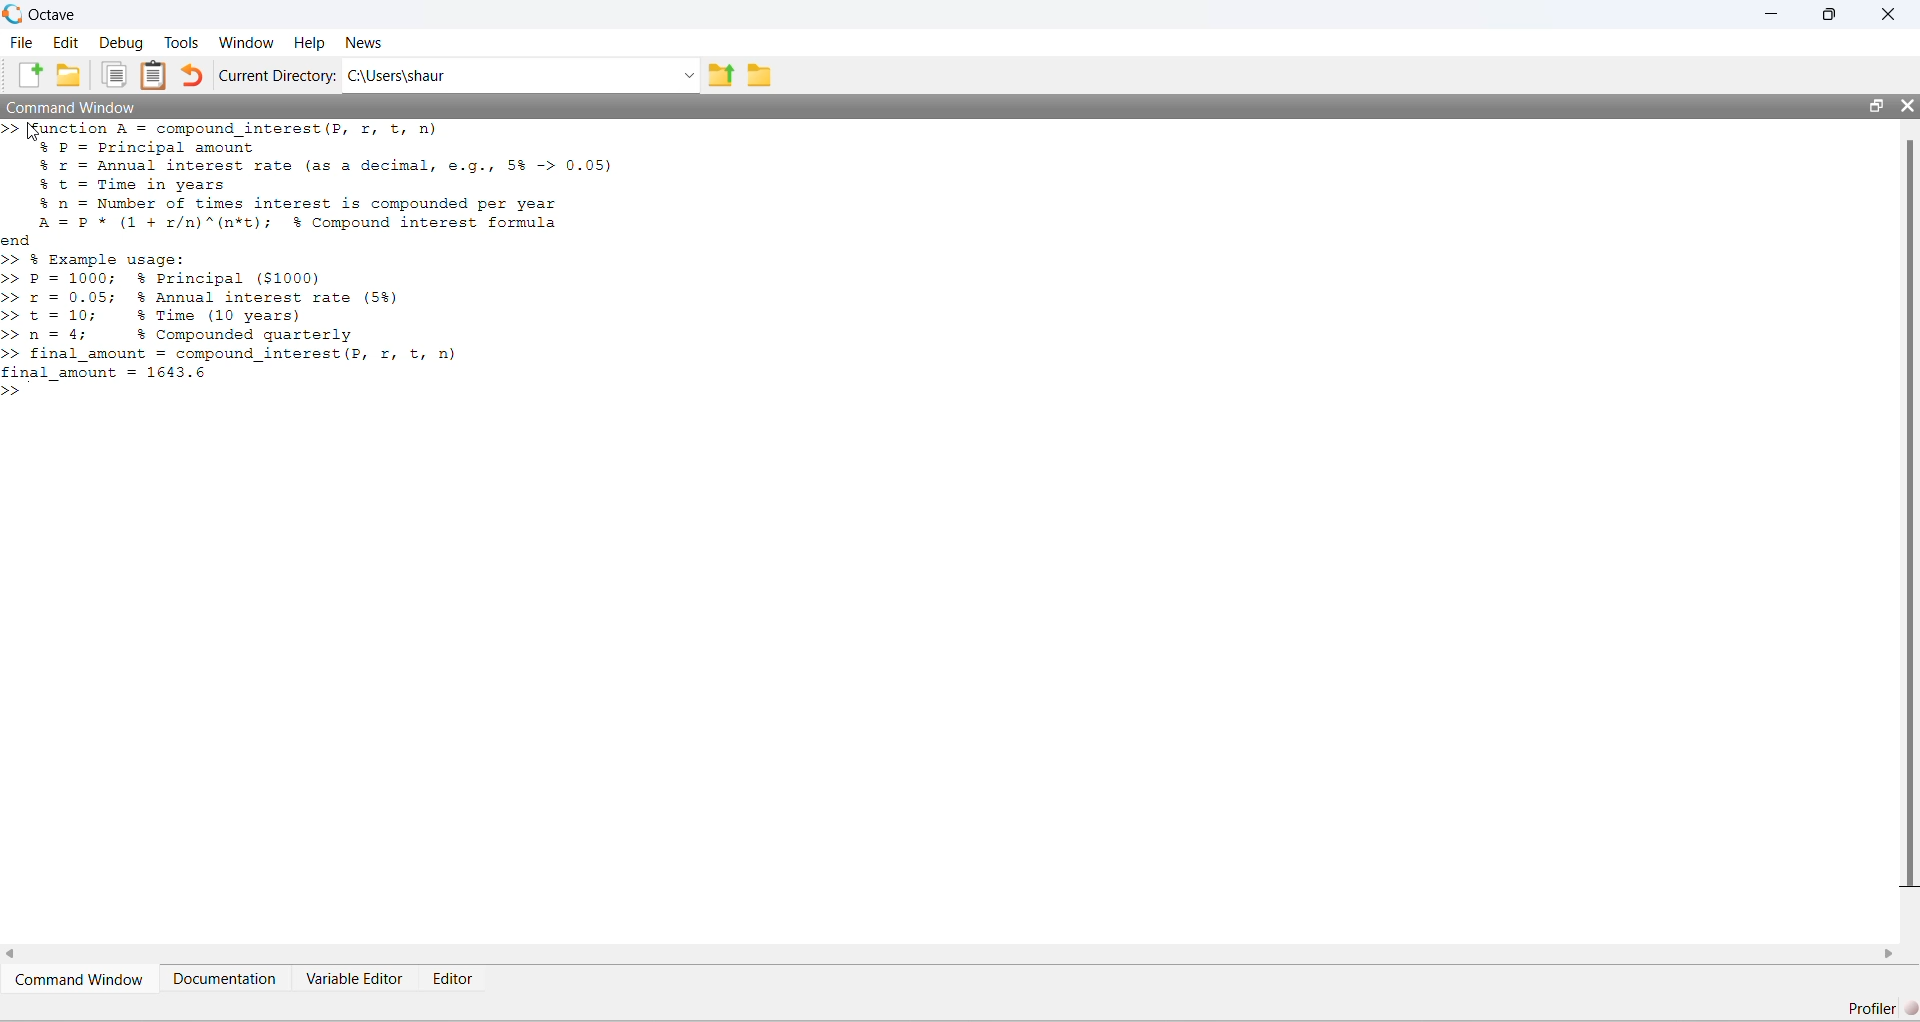  Describe the element at coordinates (365, 42) in the screenshot. I see `News` at that location.